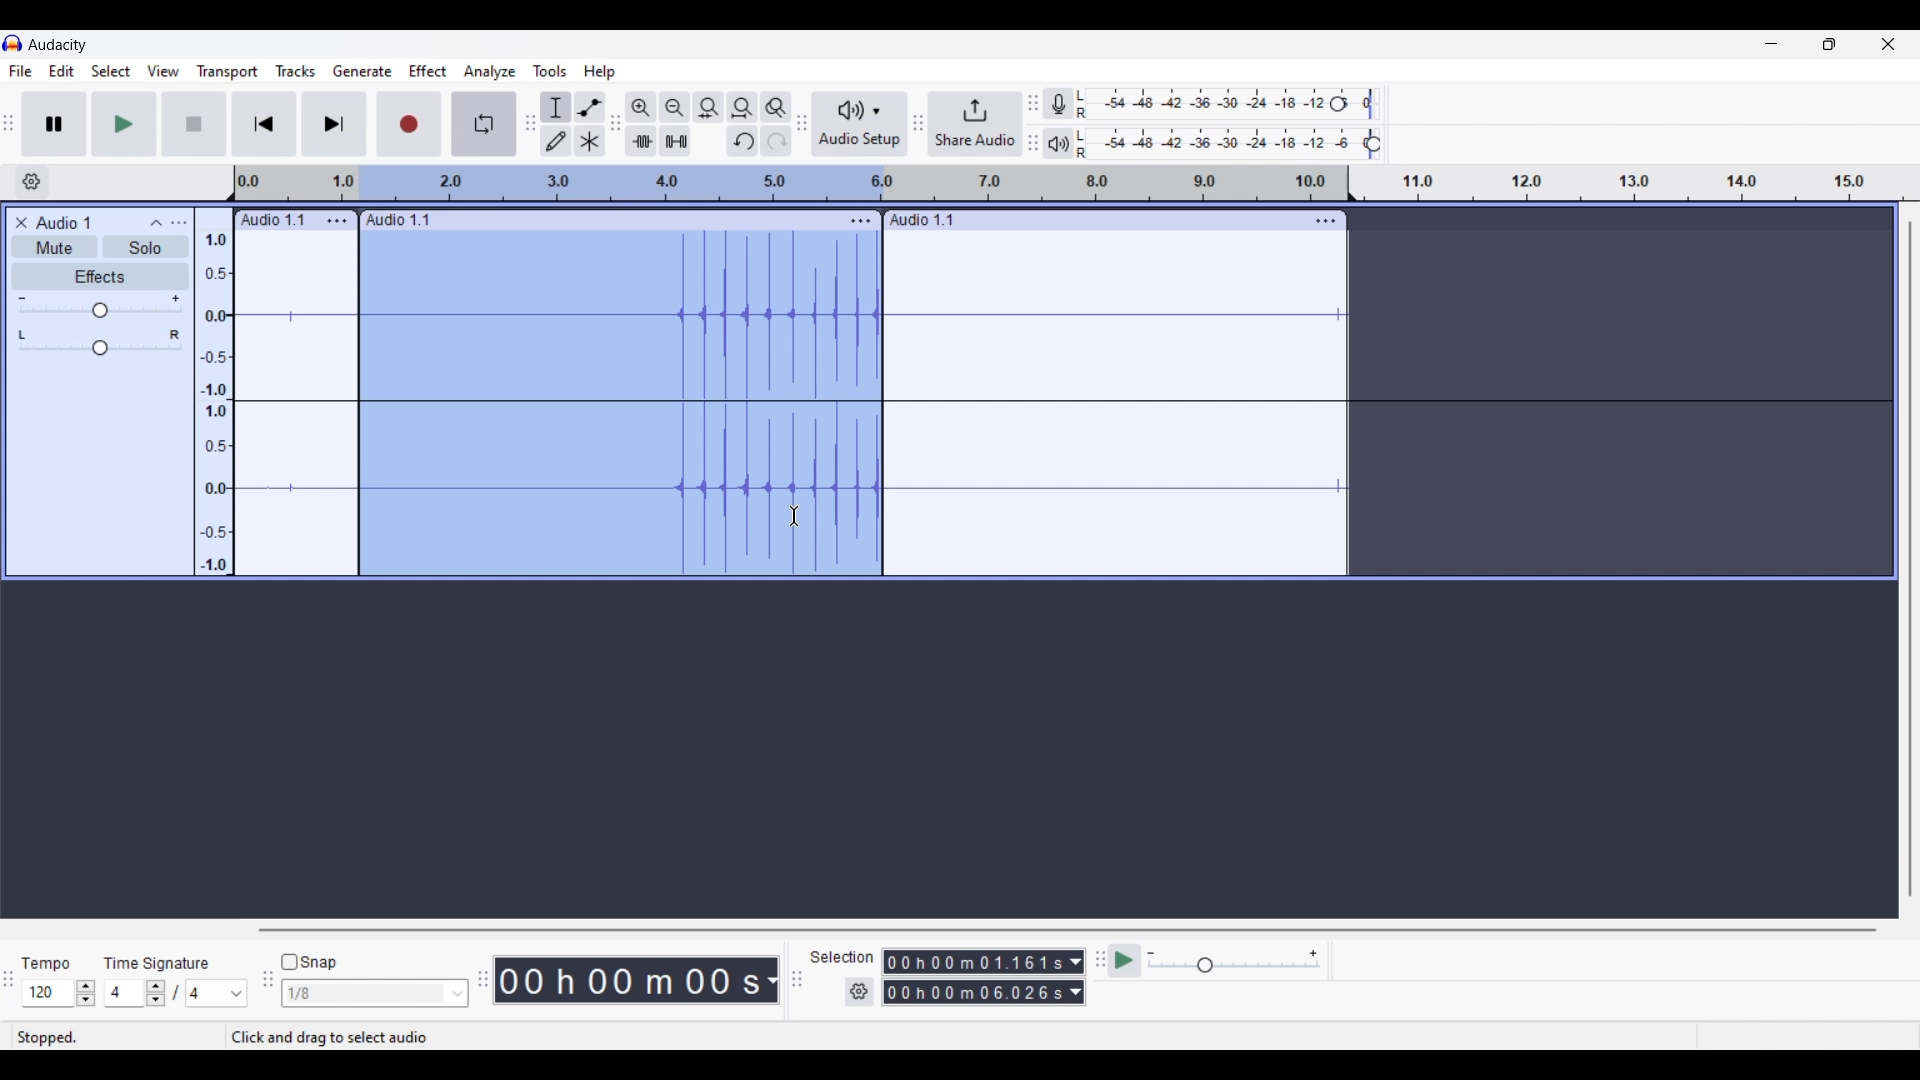 This screenshot has height=1080, width=1920. What do you see at coordinates (555, 140) in the screenshot?
I see `Draw tool` at bounding box center [555, 140].